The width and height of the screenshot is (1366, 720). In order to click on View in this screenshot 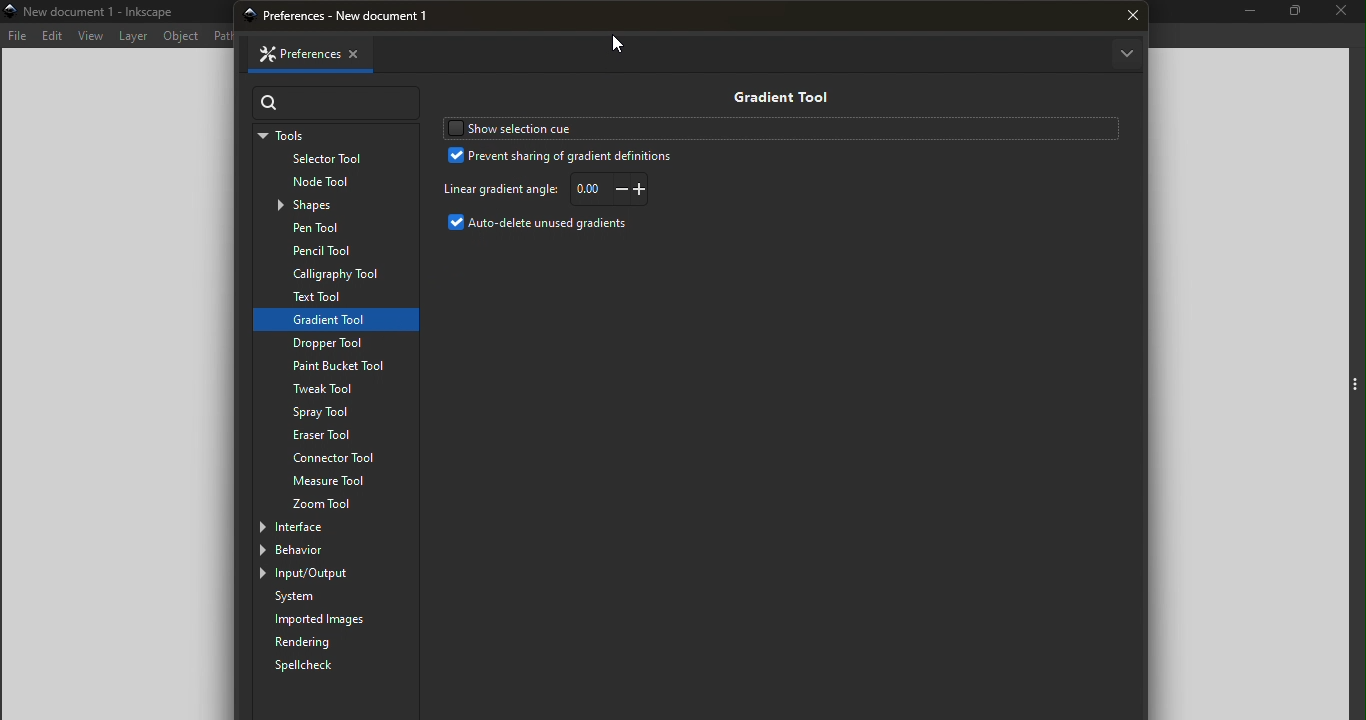, I will do `click(90, 36)`.